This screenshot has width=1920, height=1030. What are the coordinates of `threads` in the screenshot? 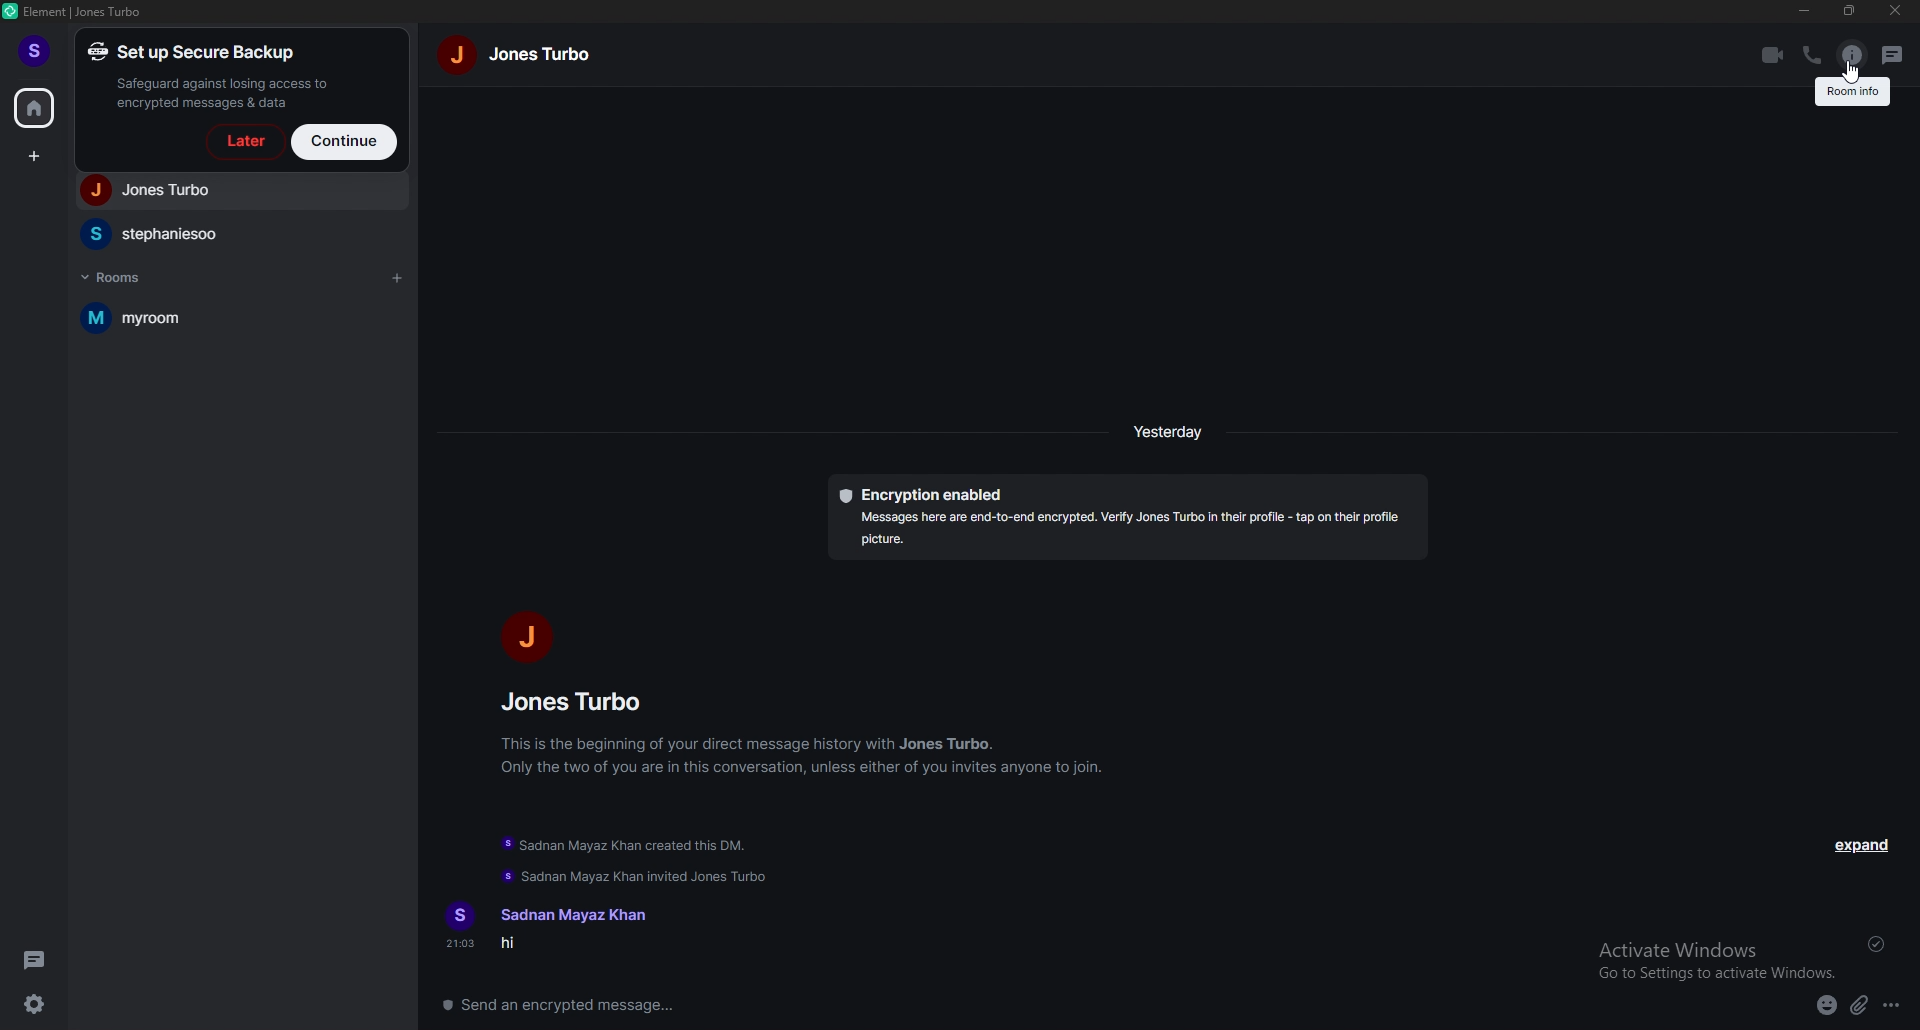 It's located at (38, 960).